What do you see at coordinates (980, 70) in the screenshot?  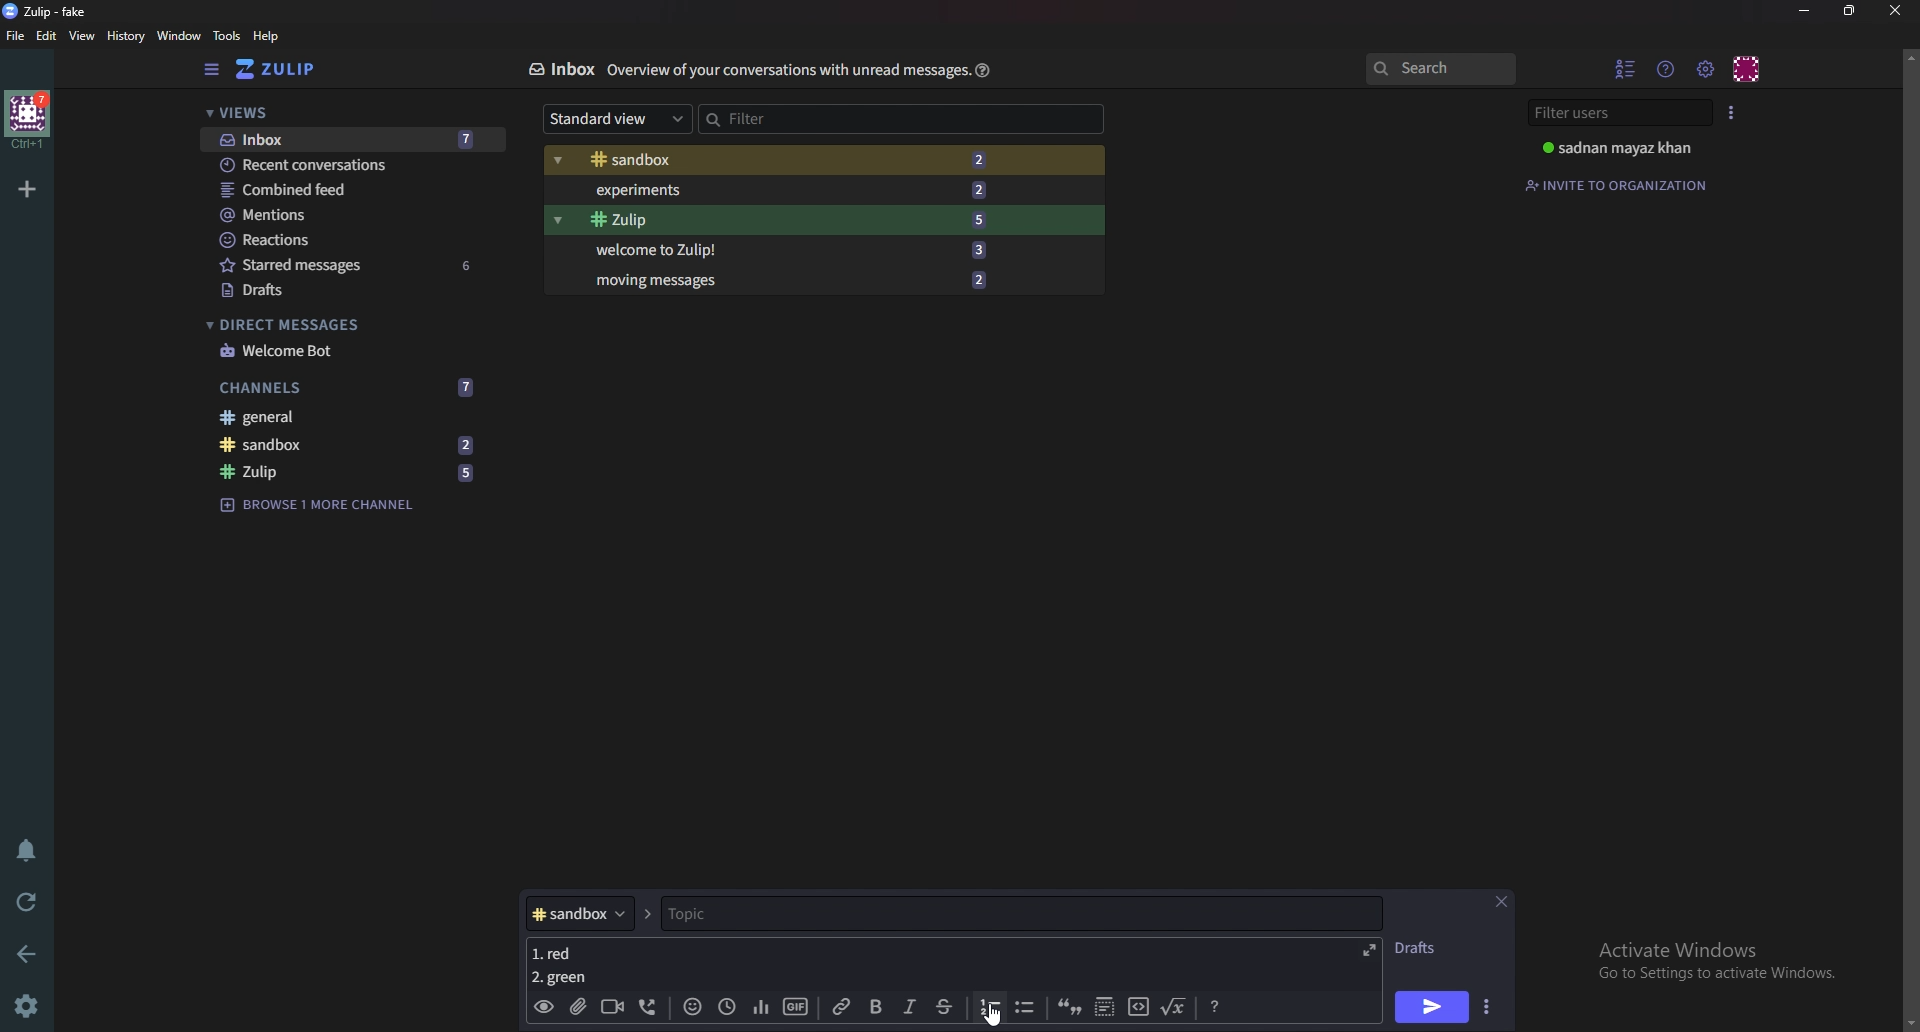 I see `Help` at bounding box center [980, 70].